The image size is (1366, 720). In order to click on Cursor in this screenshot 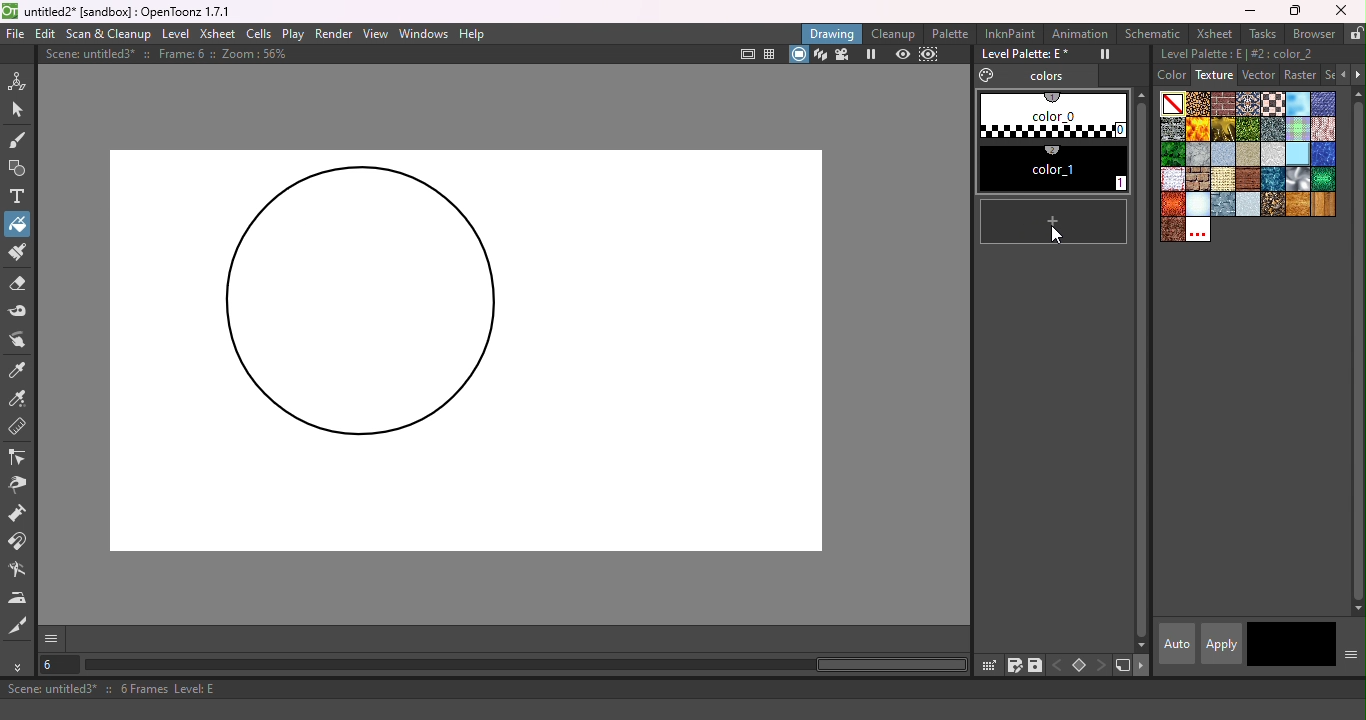, I will do `click(37, 225)`.